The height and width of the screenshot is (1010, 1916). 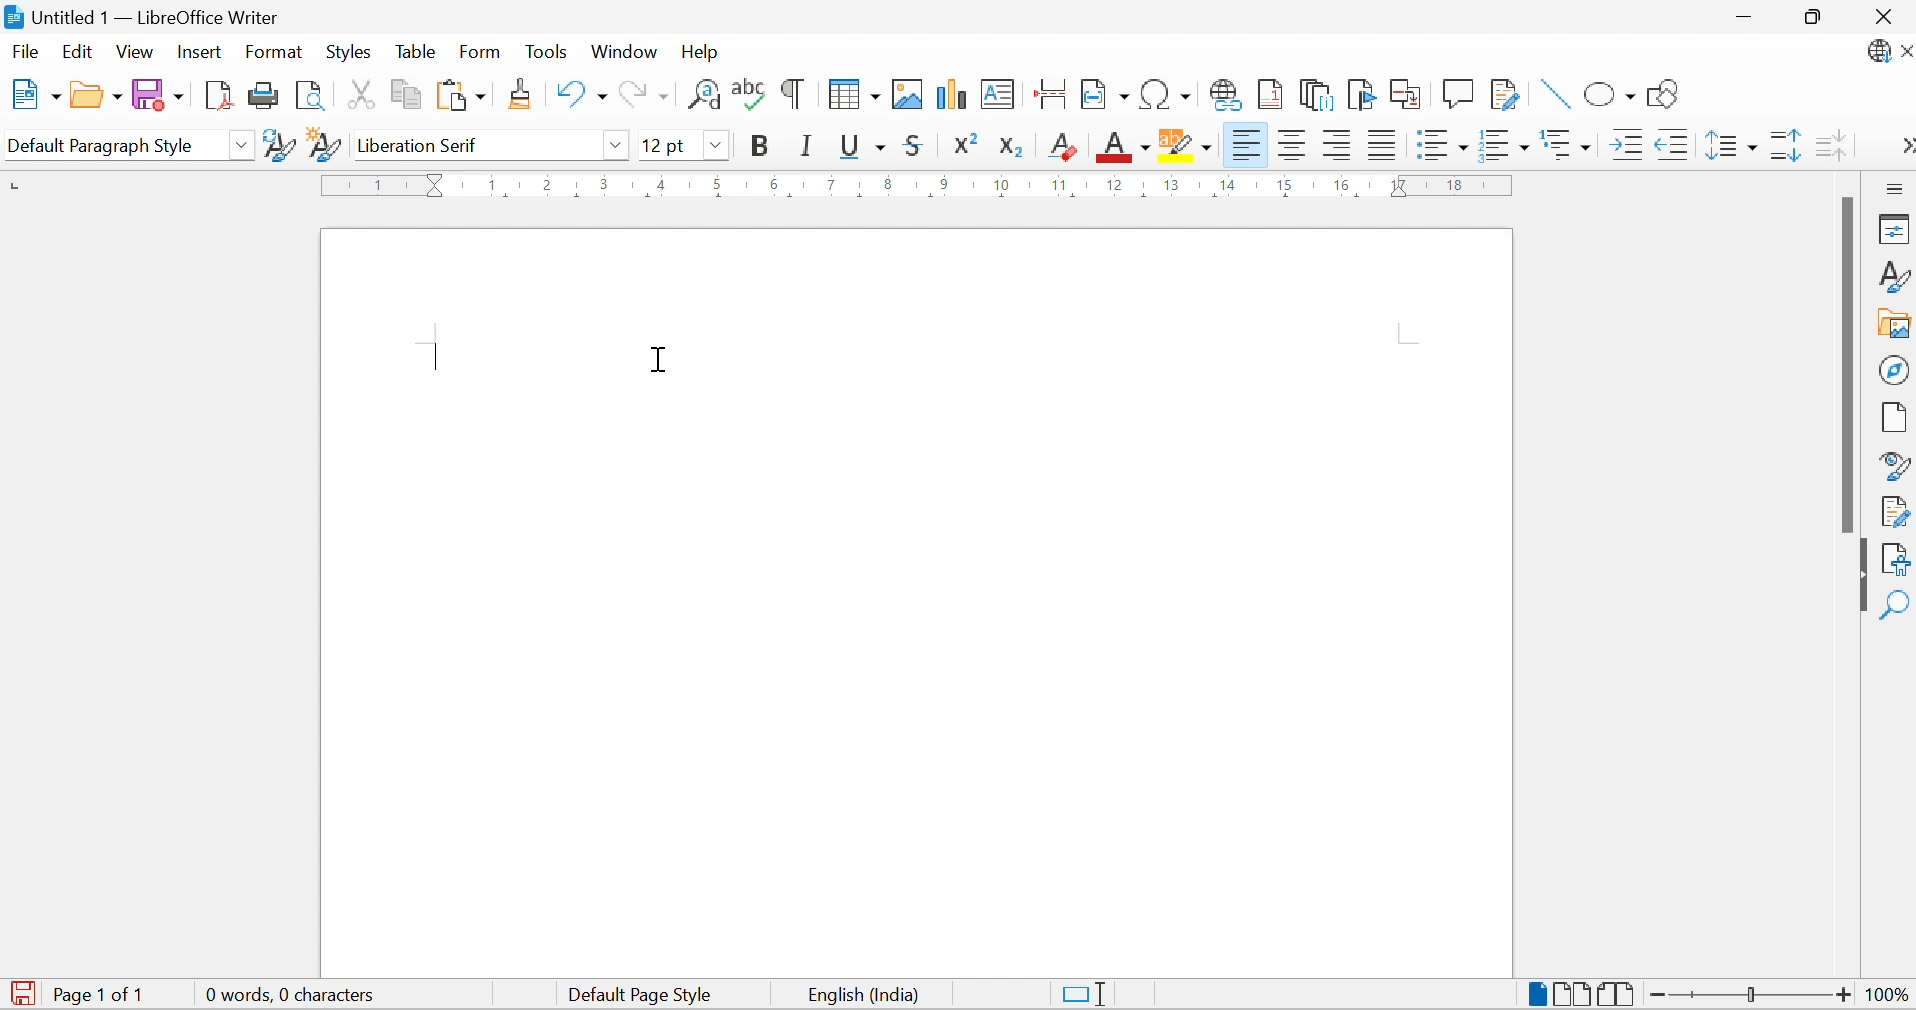 I want to click on 7, so click(x=829, y=185).